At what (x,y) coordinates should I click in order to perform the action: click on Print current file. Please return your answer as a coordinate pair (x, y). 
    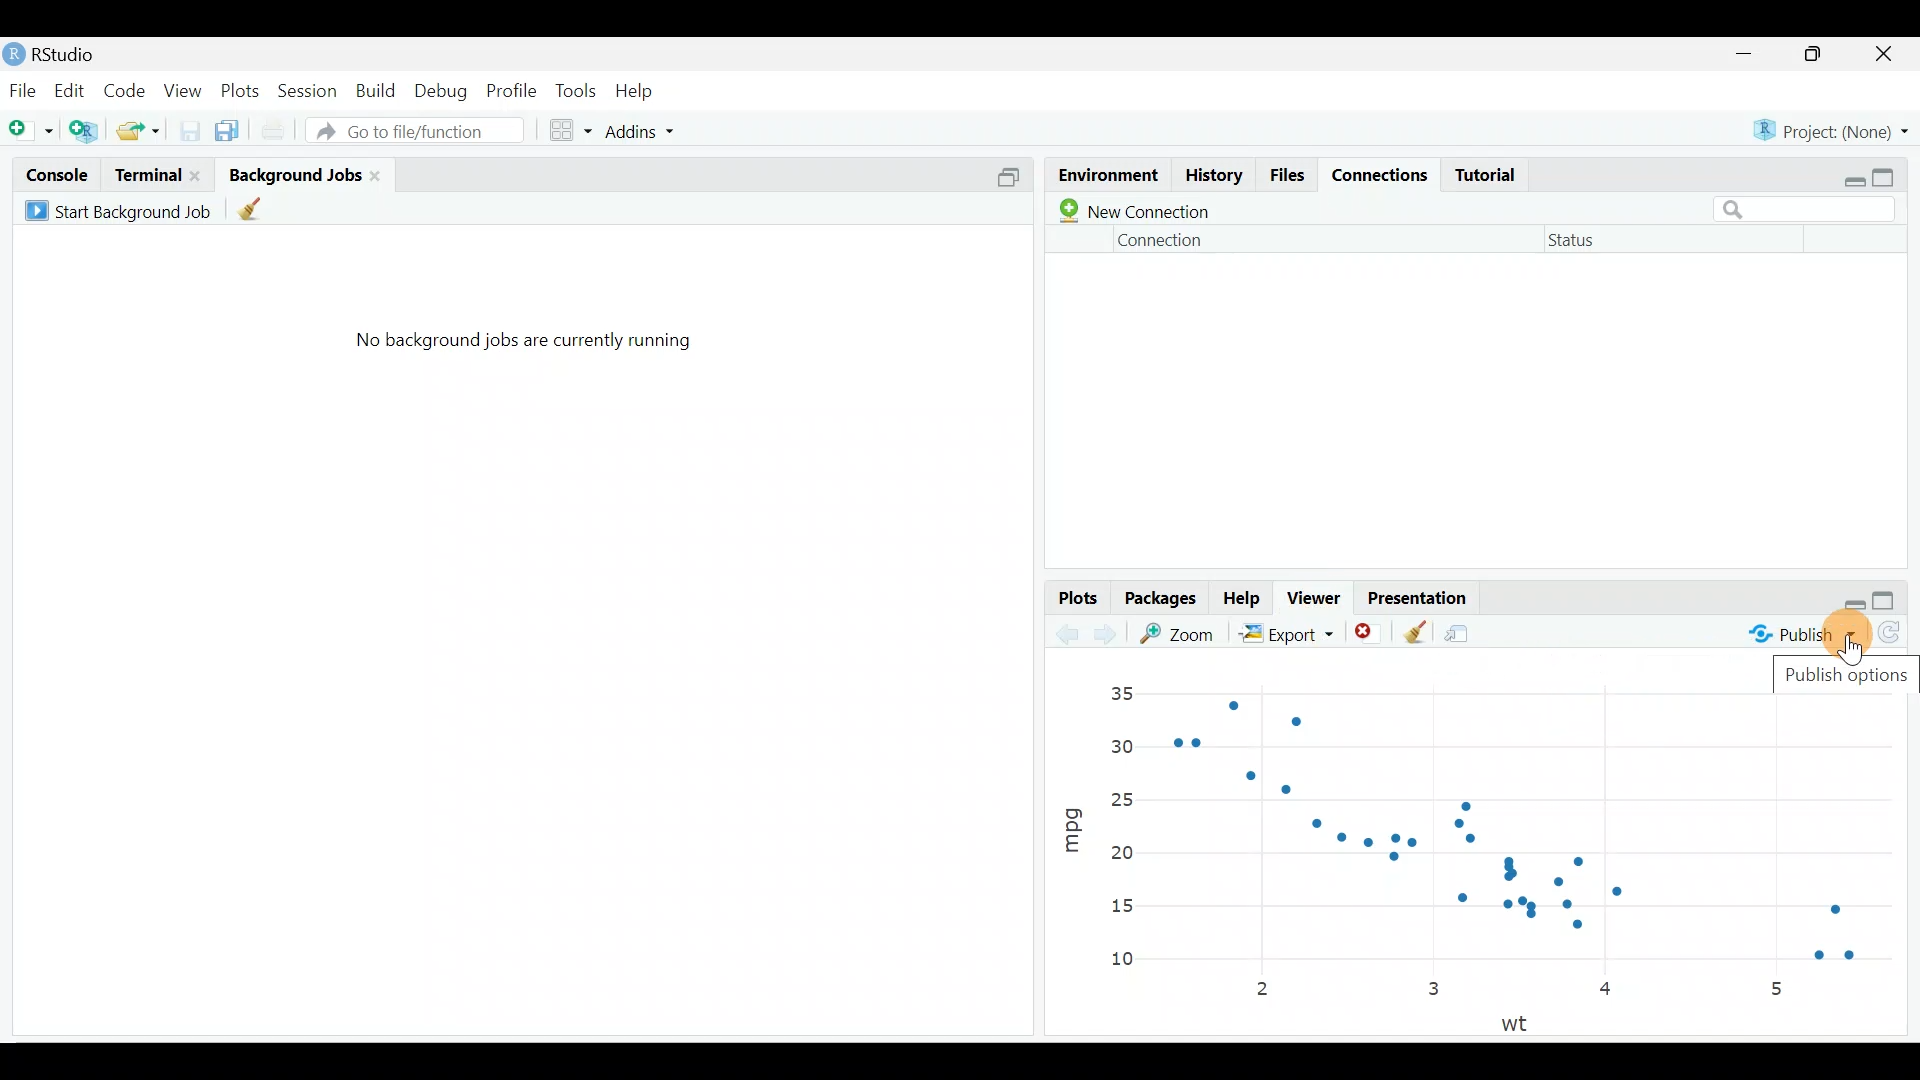
    Looking at the image, I should click on (270, 127).